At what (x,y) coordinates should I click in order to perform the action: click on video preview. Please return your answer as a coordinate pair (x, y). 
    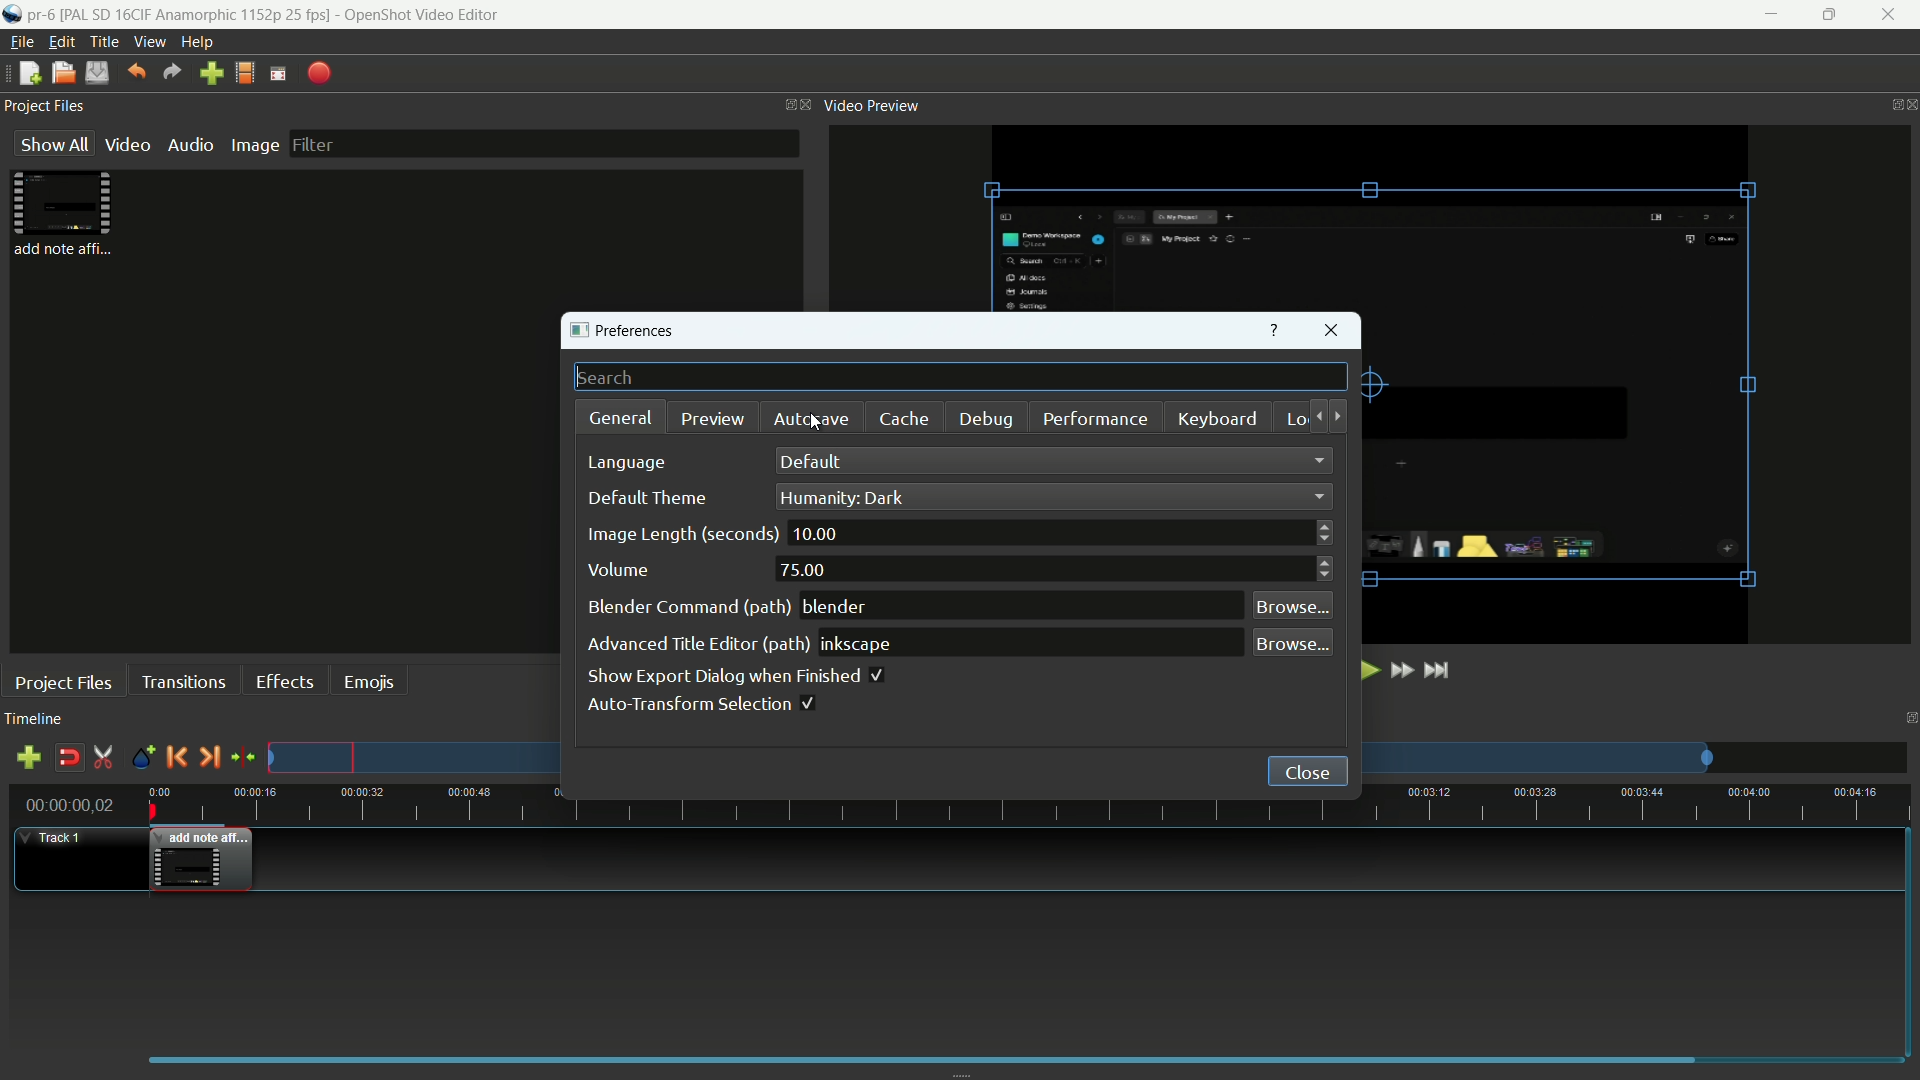
    Looking at the image, I should click on (872, 105).